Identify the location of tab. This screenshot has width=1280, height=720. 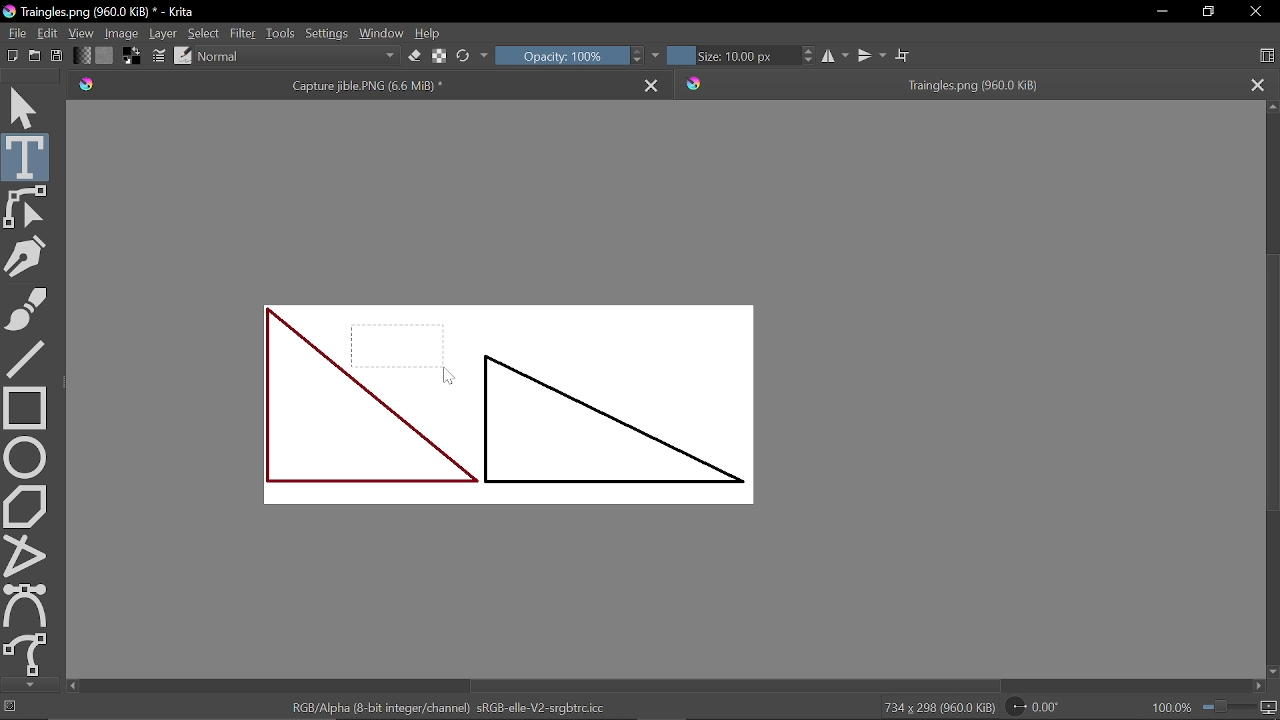
(958, 83).